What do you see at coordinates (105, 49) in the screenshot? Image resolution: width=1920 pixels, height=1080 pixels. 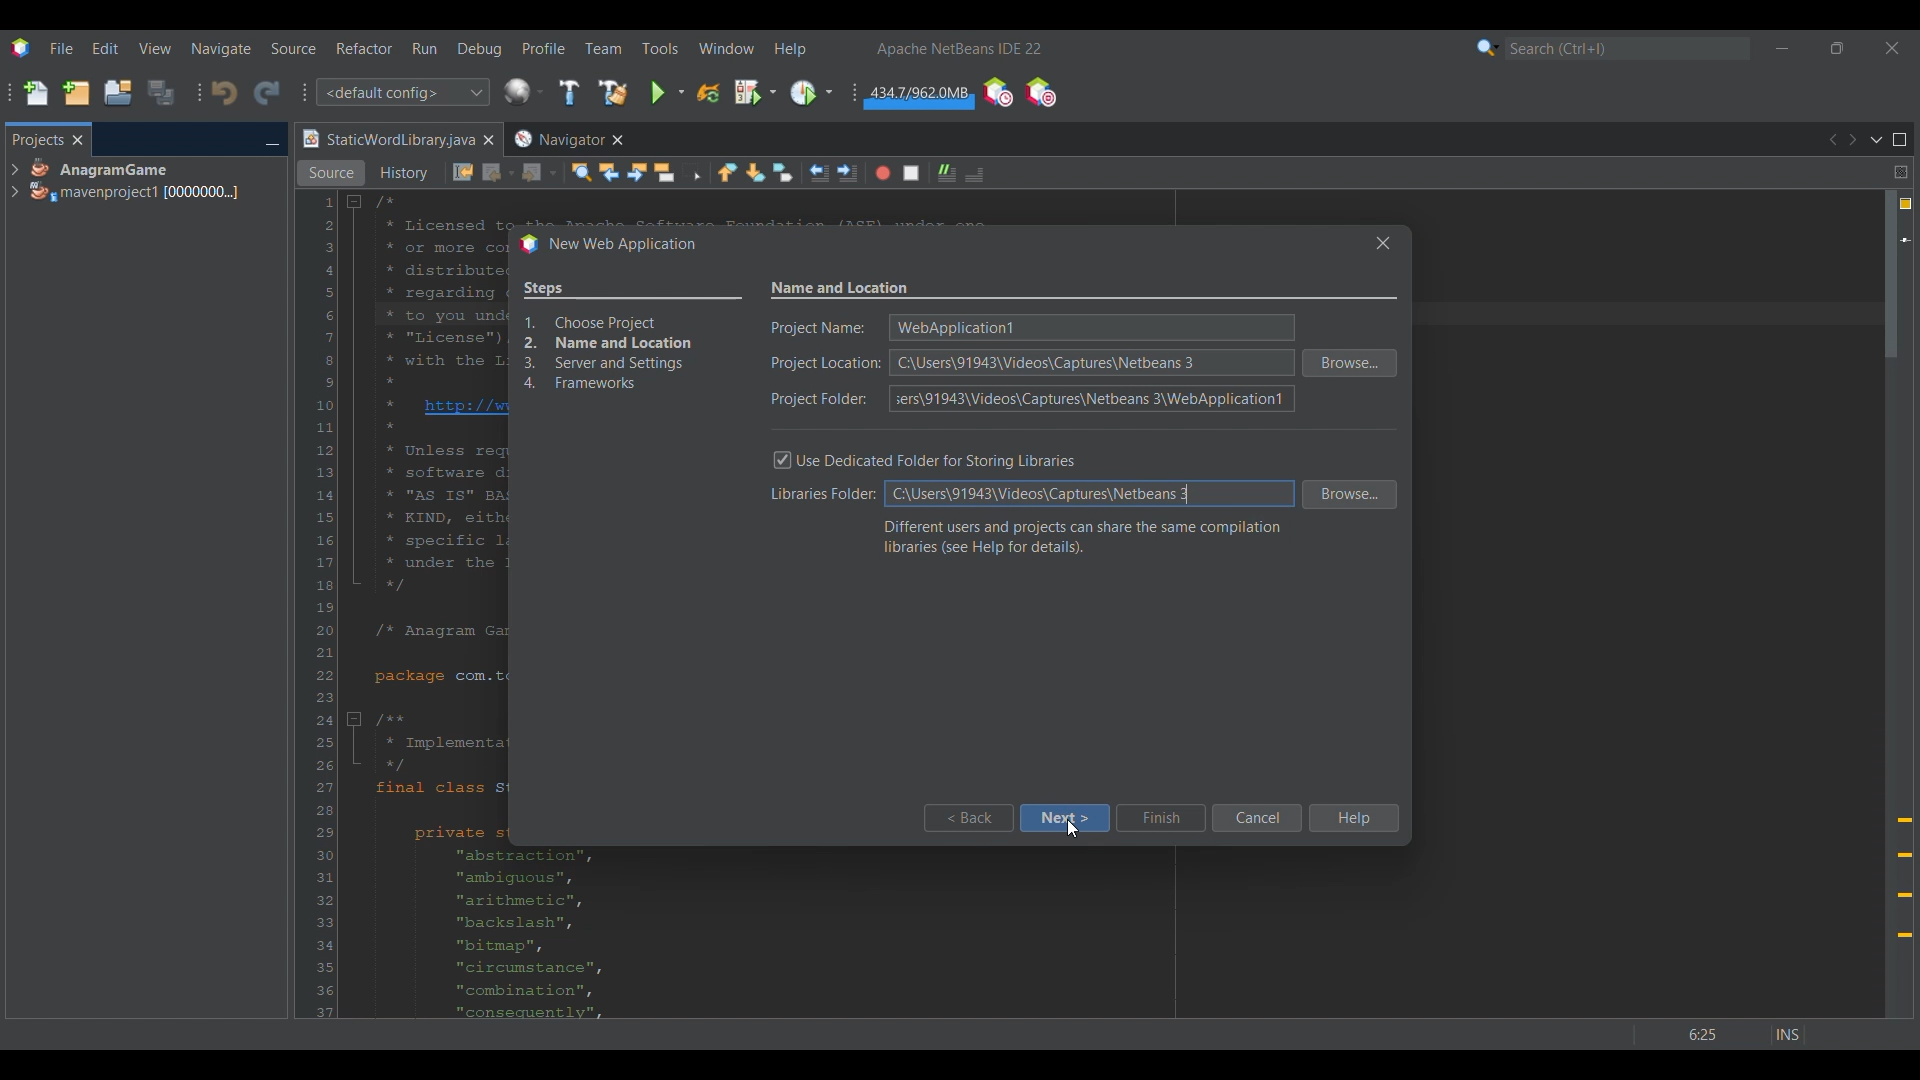 I see `Edit menu` at bounding box center [105, 49].